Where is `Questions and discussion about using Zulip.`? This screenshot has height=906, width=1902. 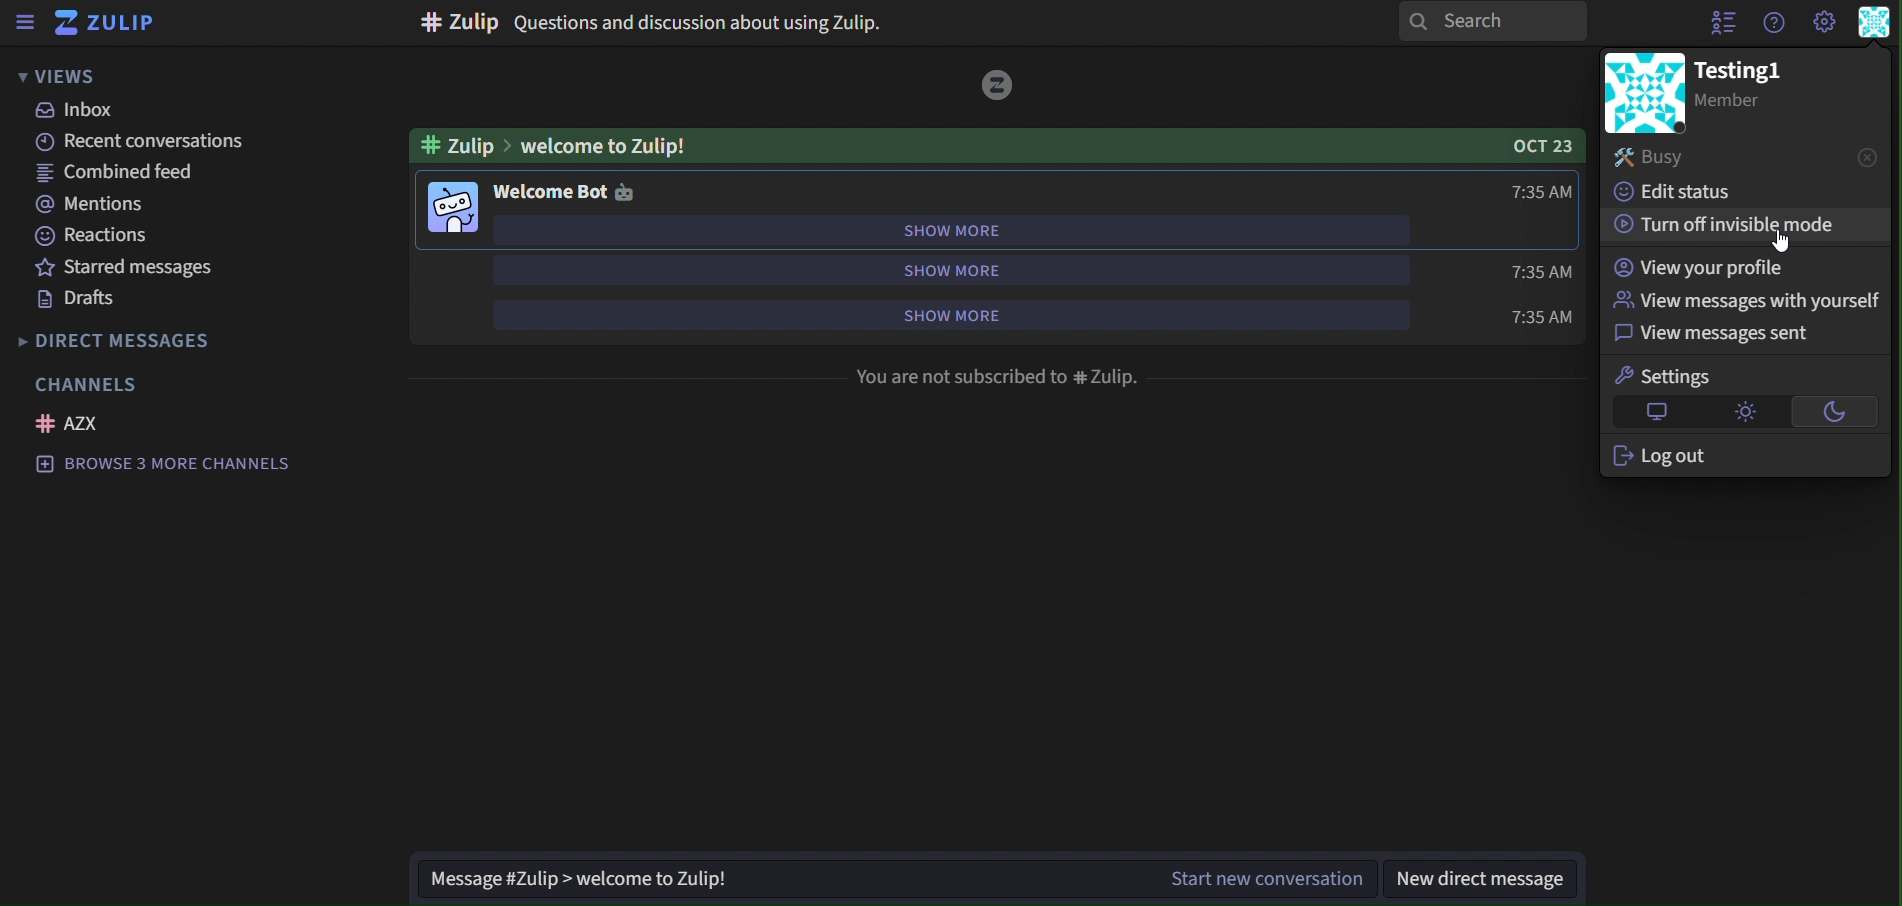
Questions and discussion about using Zulip. is located at coordinates (652, 23).